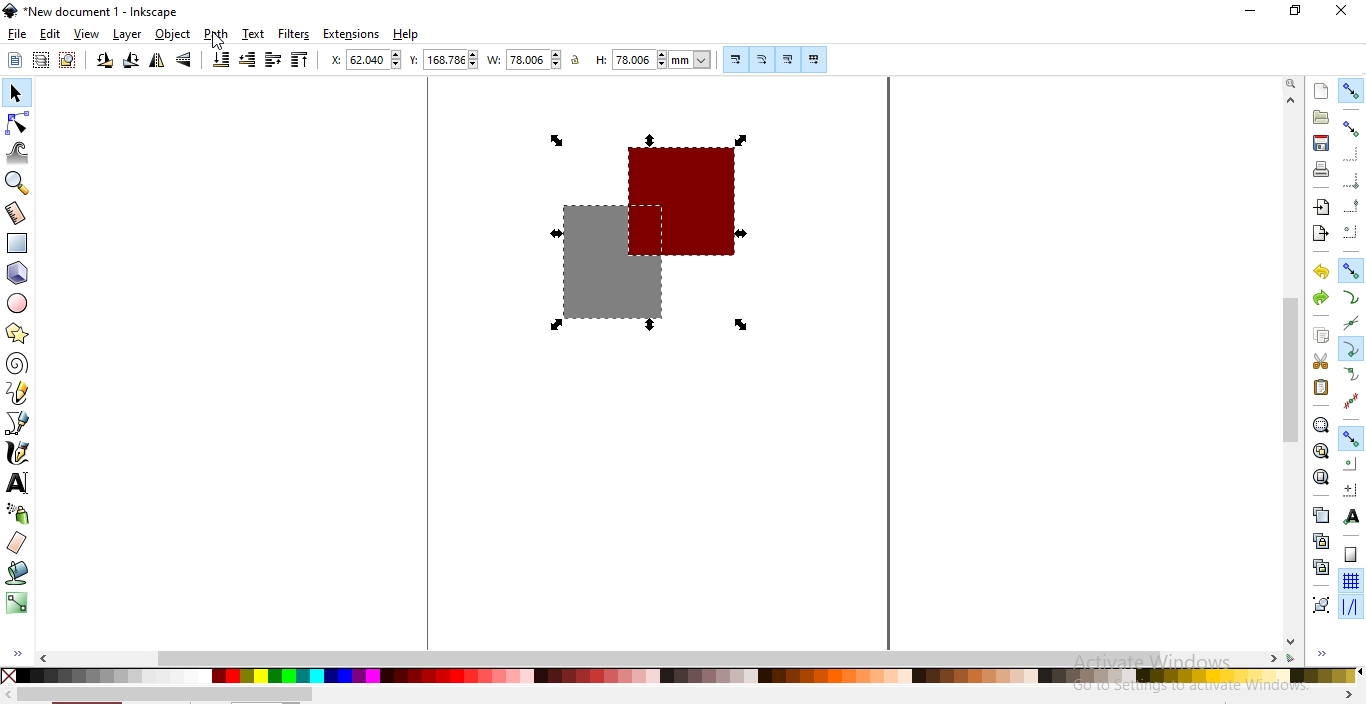  I want to click on snap bounding boxes, so click(1353, 128).